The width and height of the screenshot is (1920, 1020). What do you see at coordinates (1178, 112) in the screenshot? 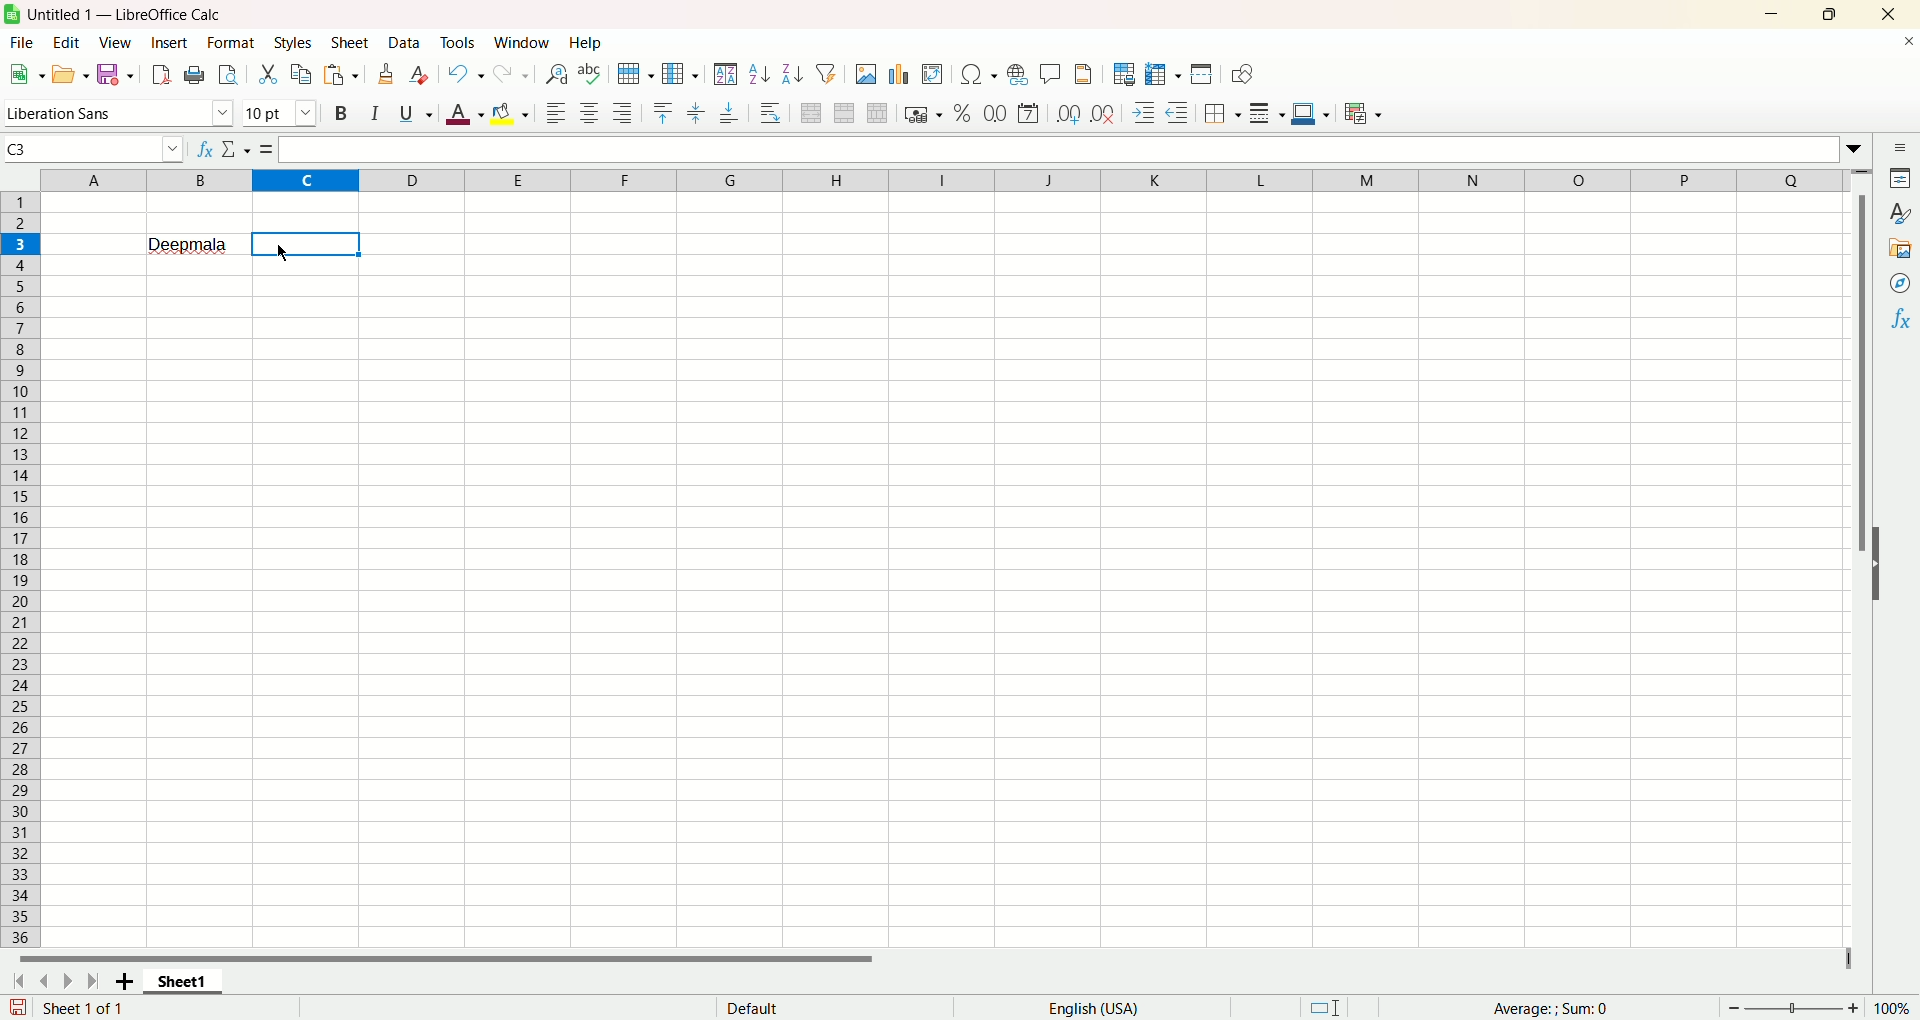
I see `Decrease indent` at bounding box center [1178, 112].